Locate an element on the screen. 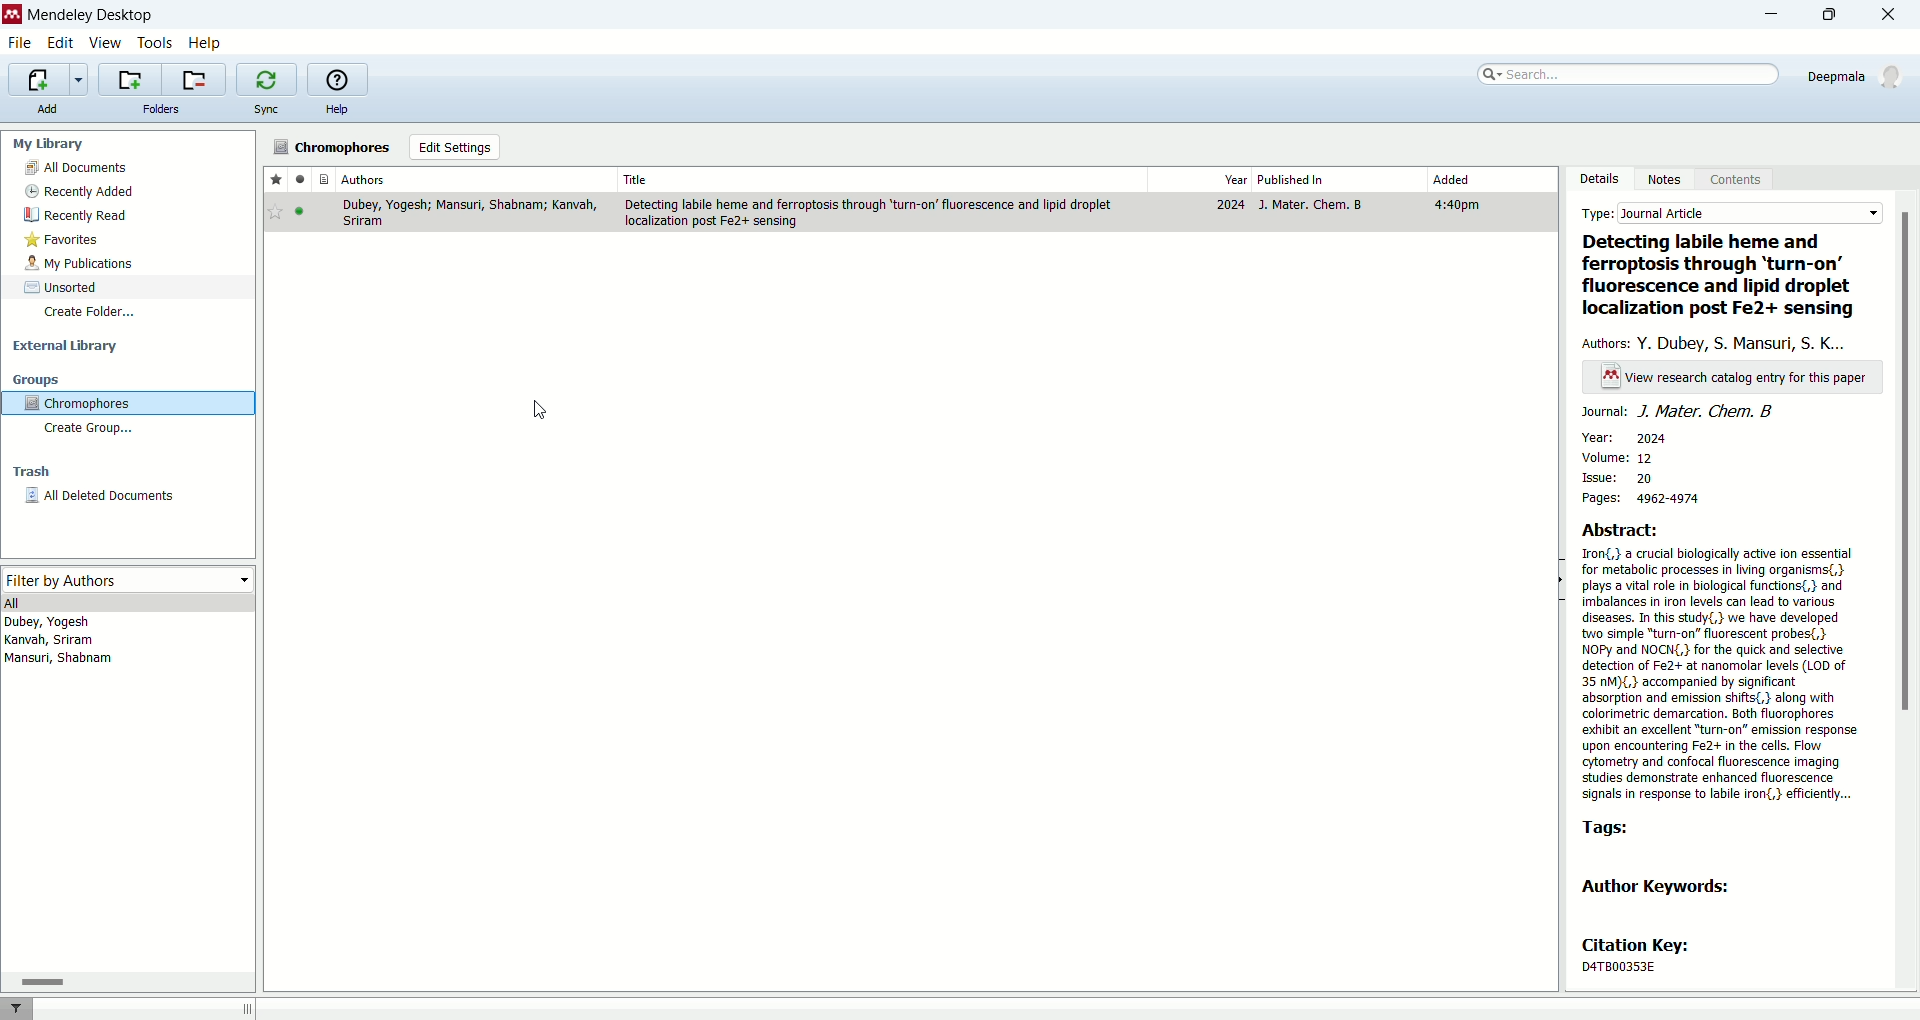 The width and height of the screenshot is (1920, 1020). year is located at coordinates (1198, 179).